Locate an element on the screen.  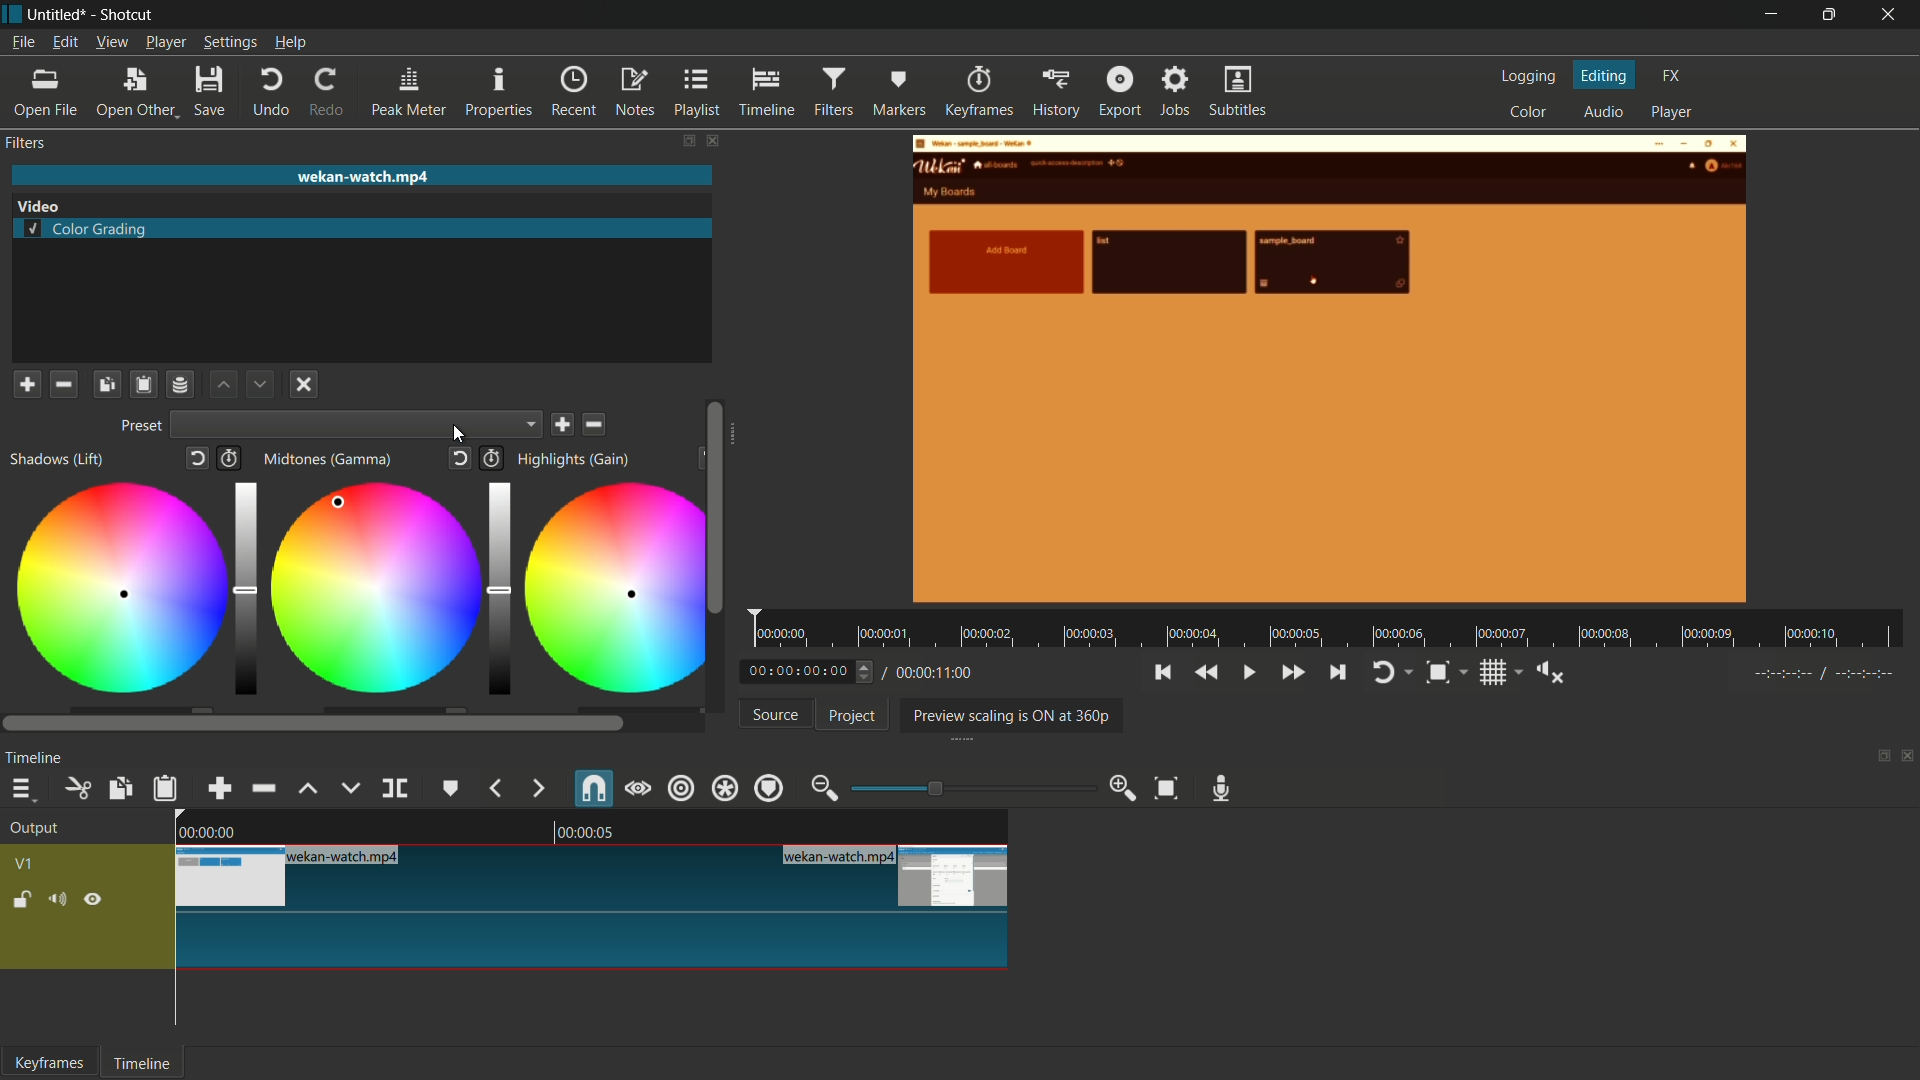
adjustment bar is located at coordinates (496, 588).